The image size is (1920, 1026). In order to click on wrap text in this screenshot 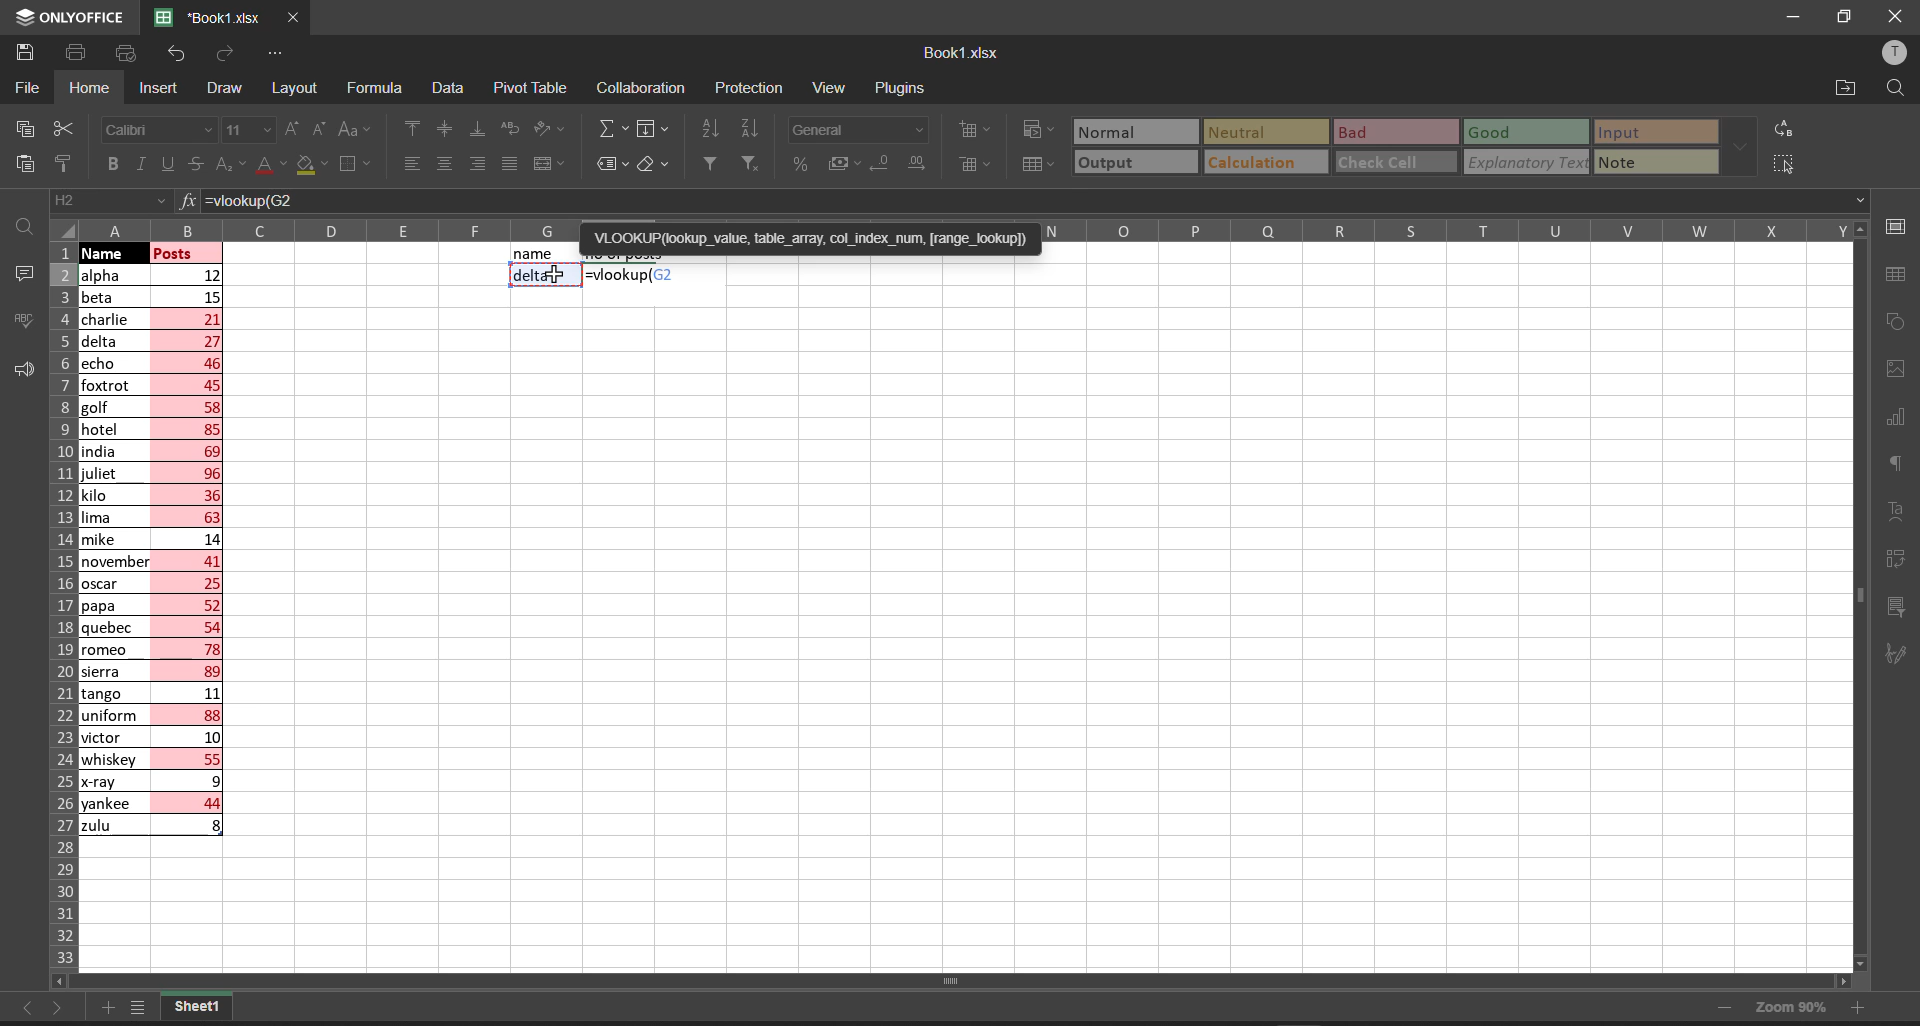, I will do `click(516, 131)`.